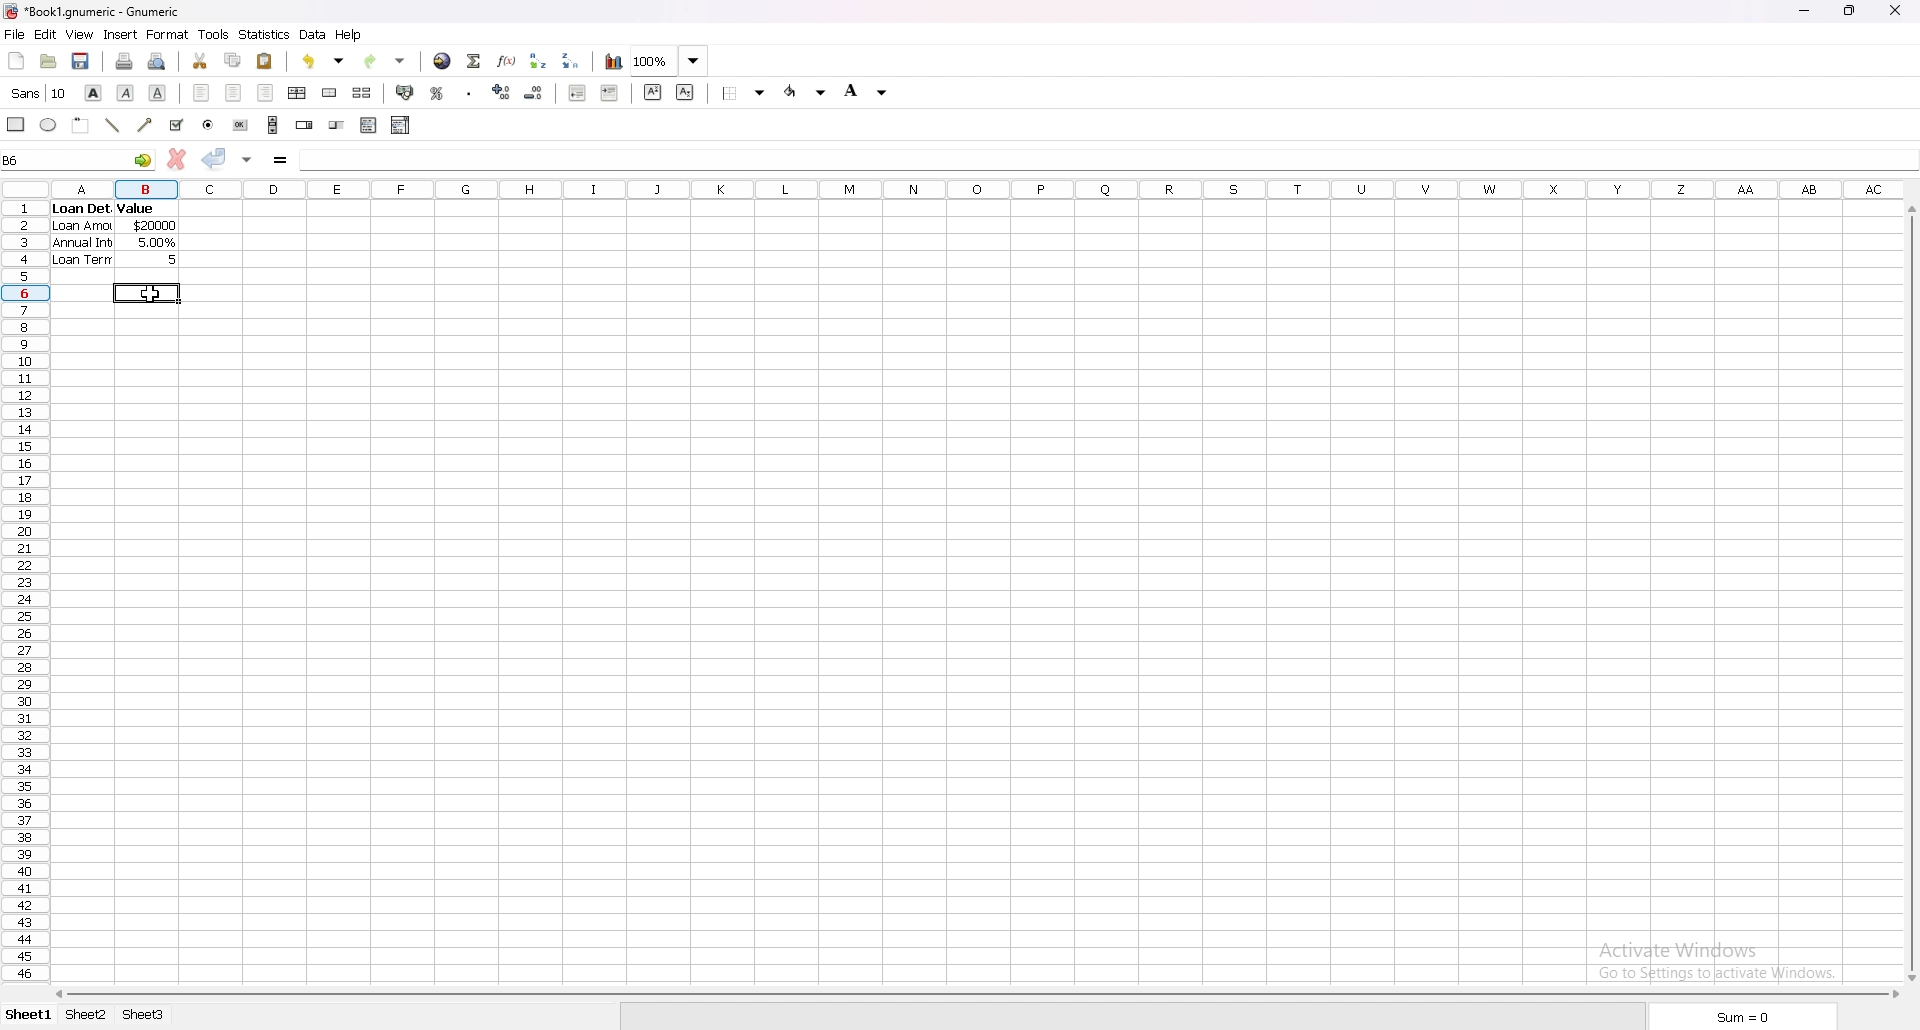 The height and width of the screenshot is (1030, 1920). Describe the element at coordinates (314, 35) in the screenshot. I see `data` at that location.